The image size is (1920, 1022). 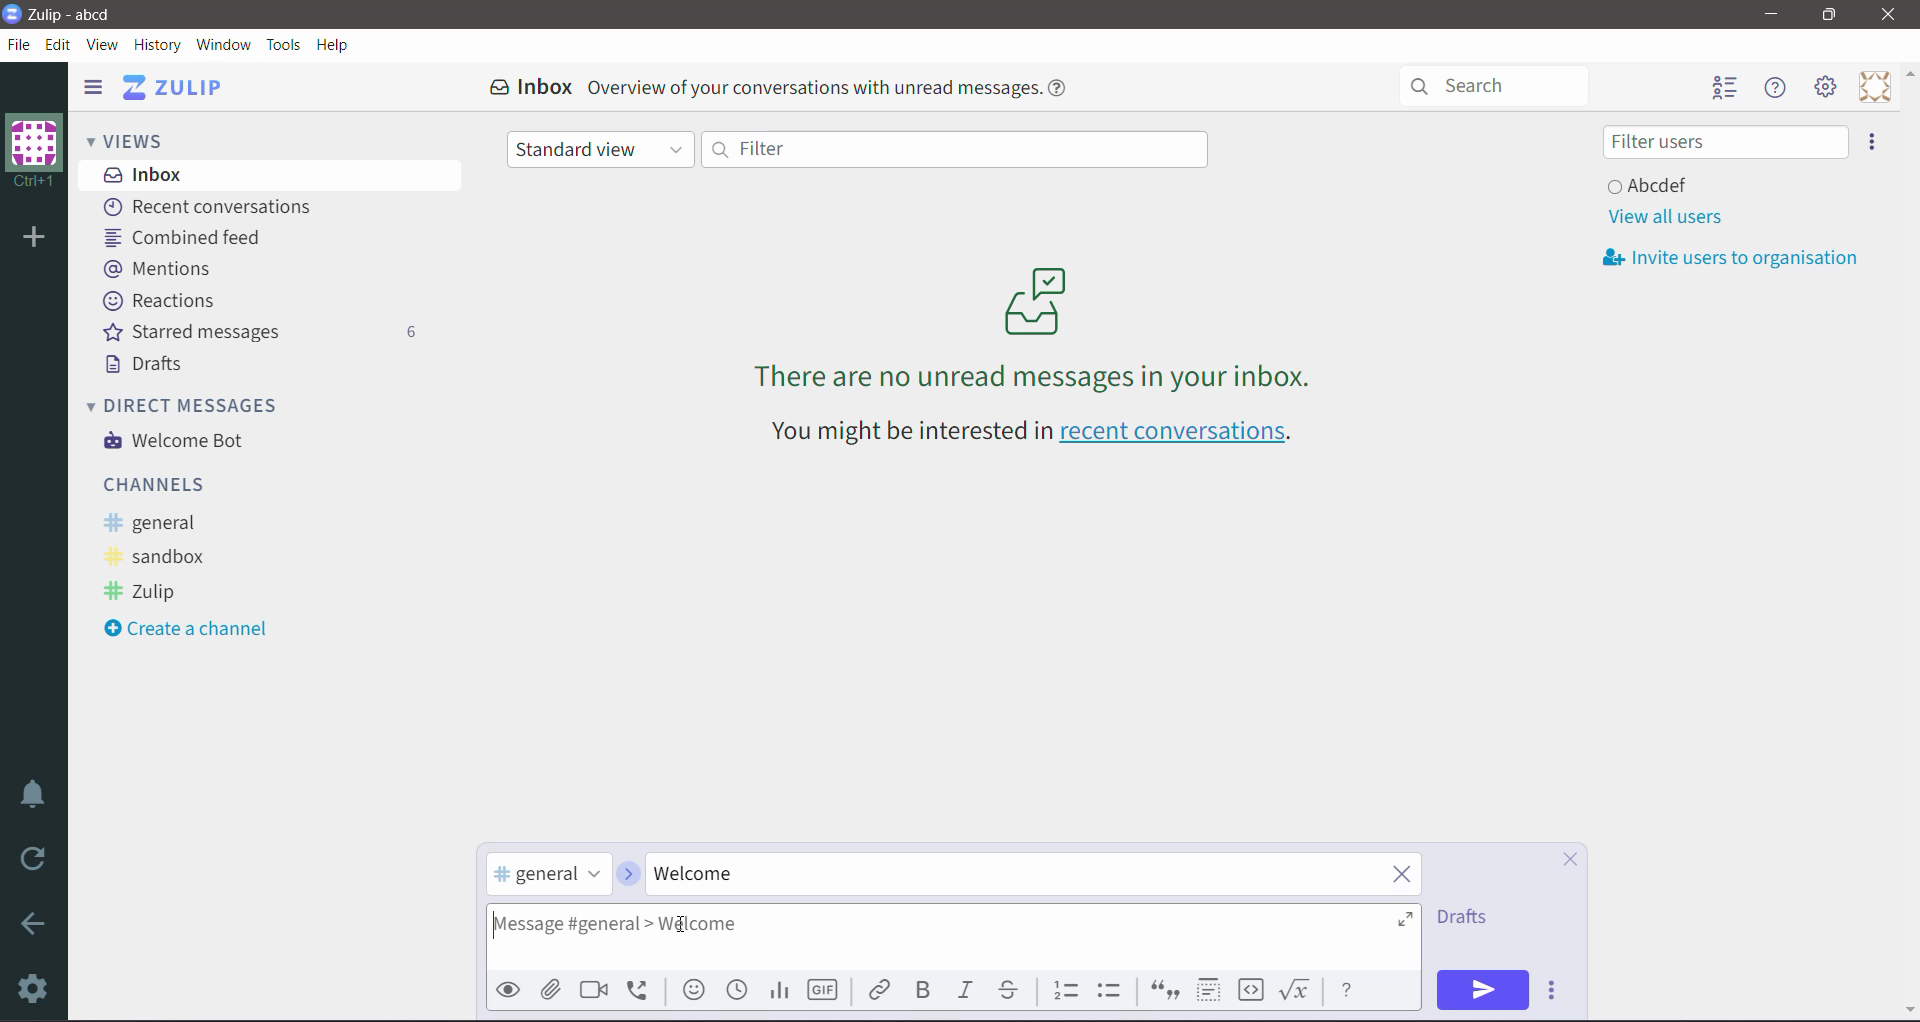 I want to click on View all users, so click(x=1664, y=217).